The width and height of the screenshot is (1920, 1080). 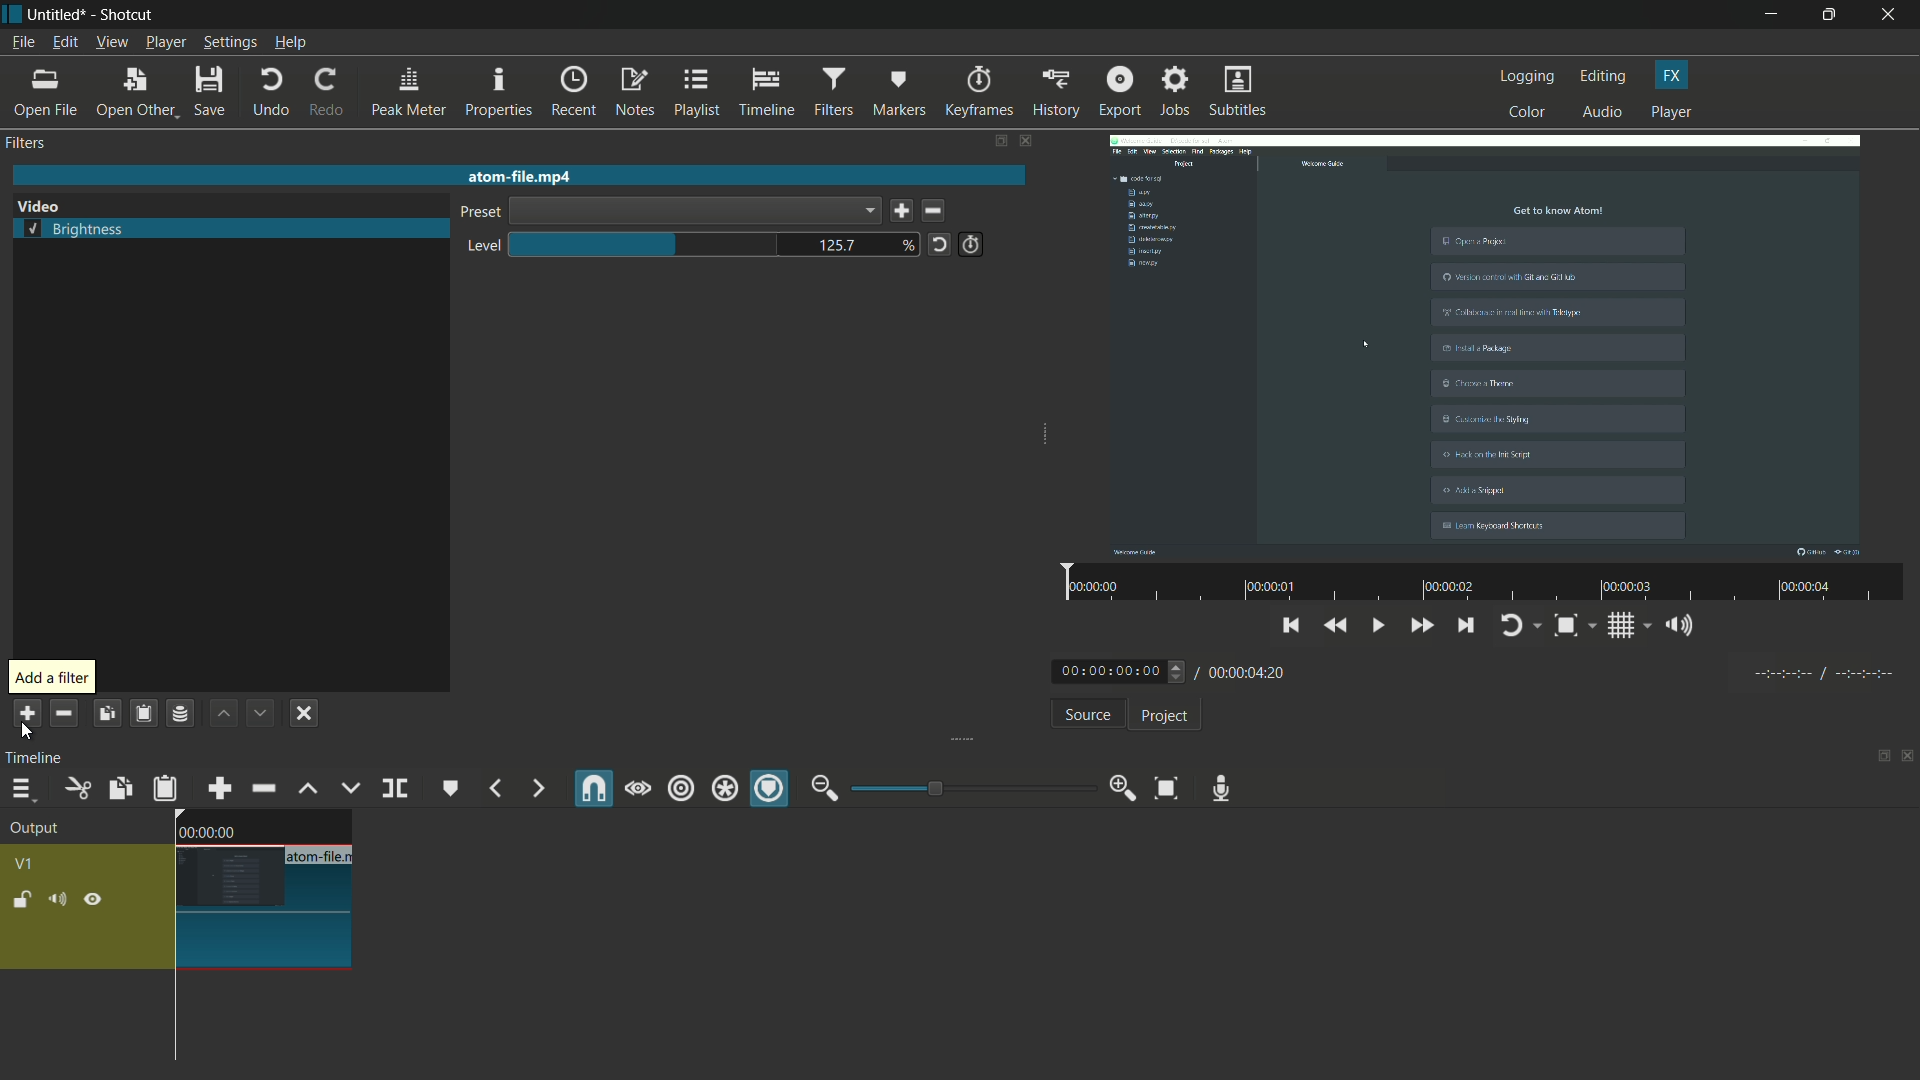 What do you see at coordinates (38, 757) in the screenshot?
I see `timeline` at bounding box center [38, 757].